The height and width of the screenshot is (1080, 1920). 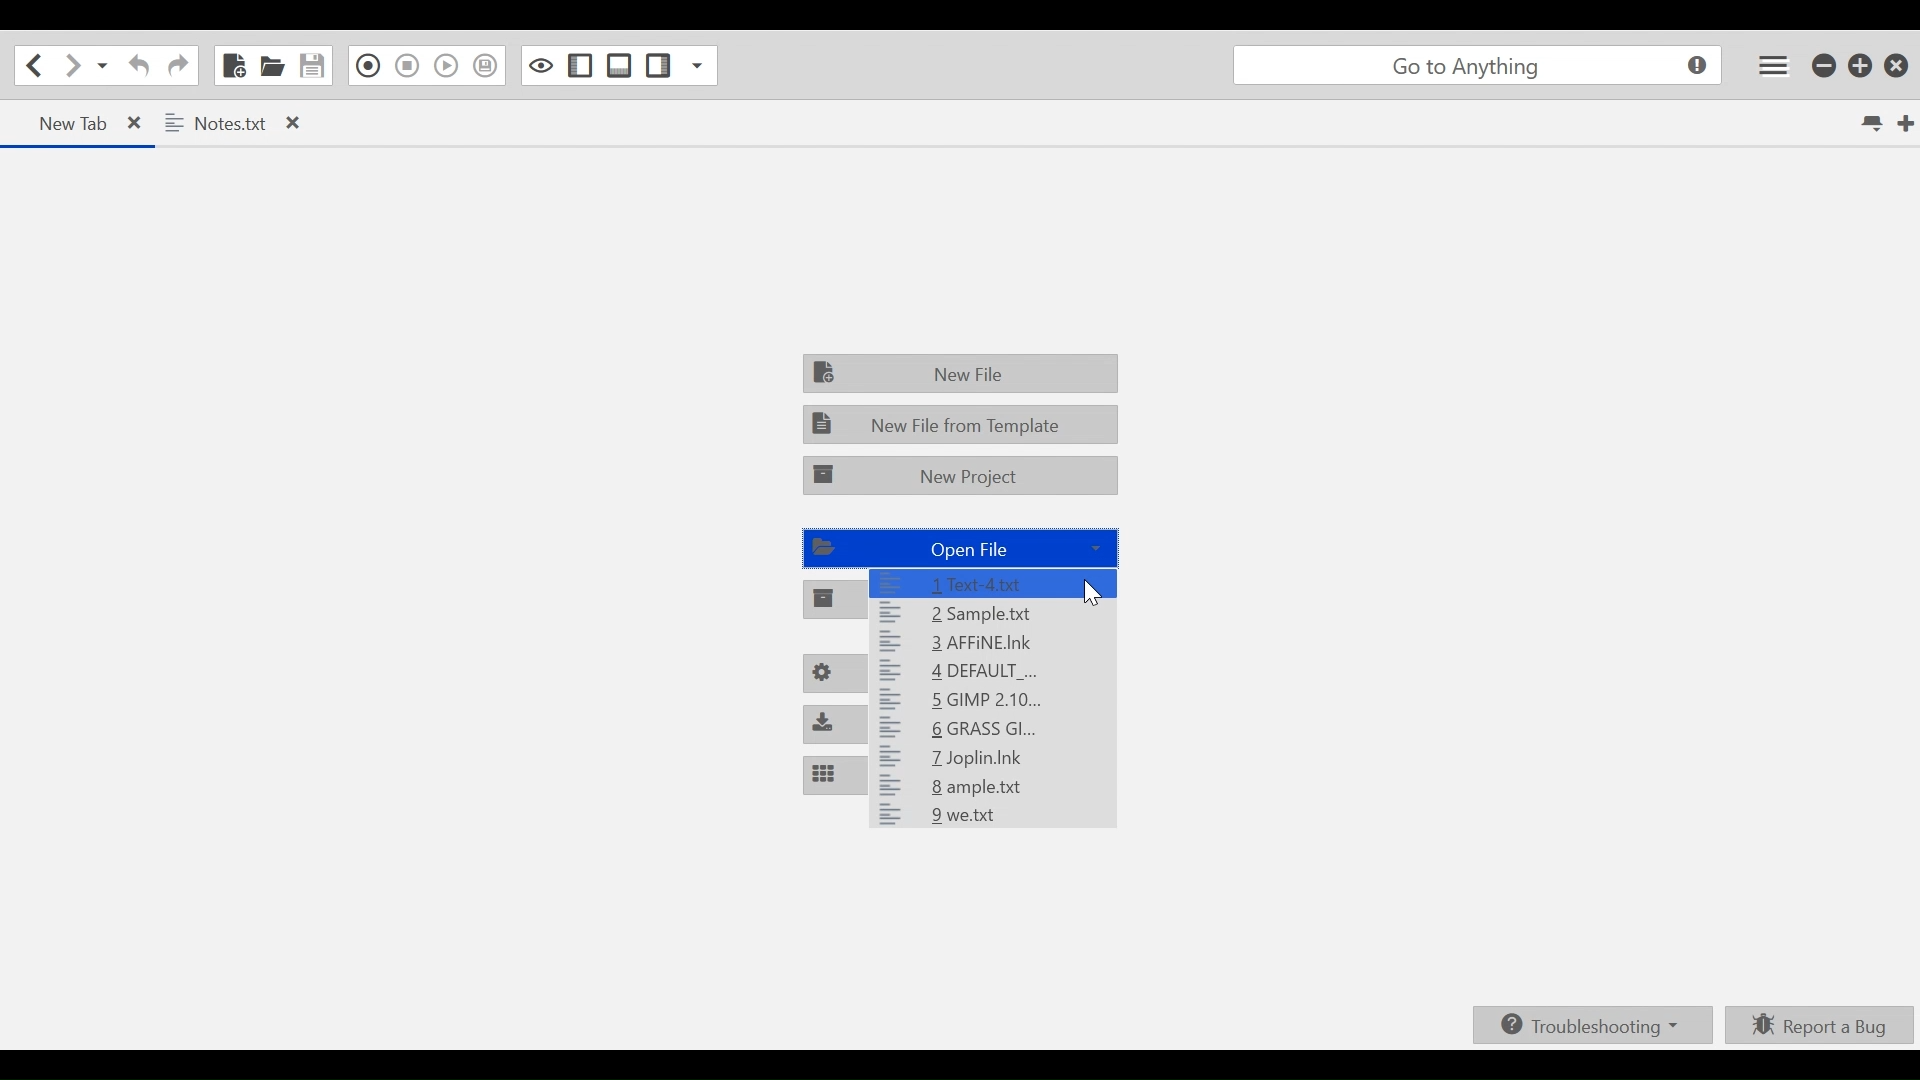 What do you see at coordinates (959, 374) in the screenshot?
I see `New File` at bounding box center [959, 374].